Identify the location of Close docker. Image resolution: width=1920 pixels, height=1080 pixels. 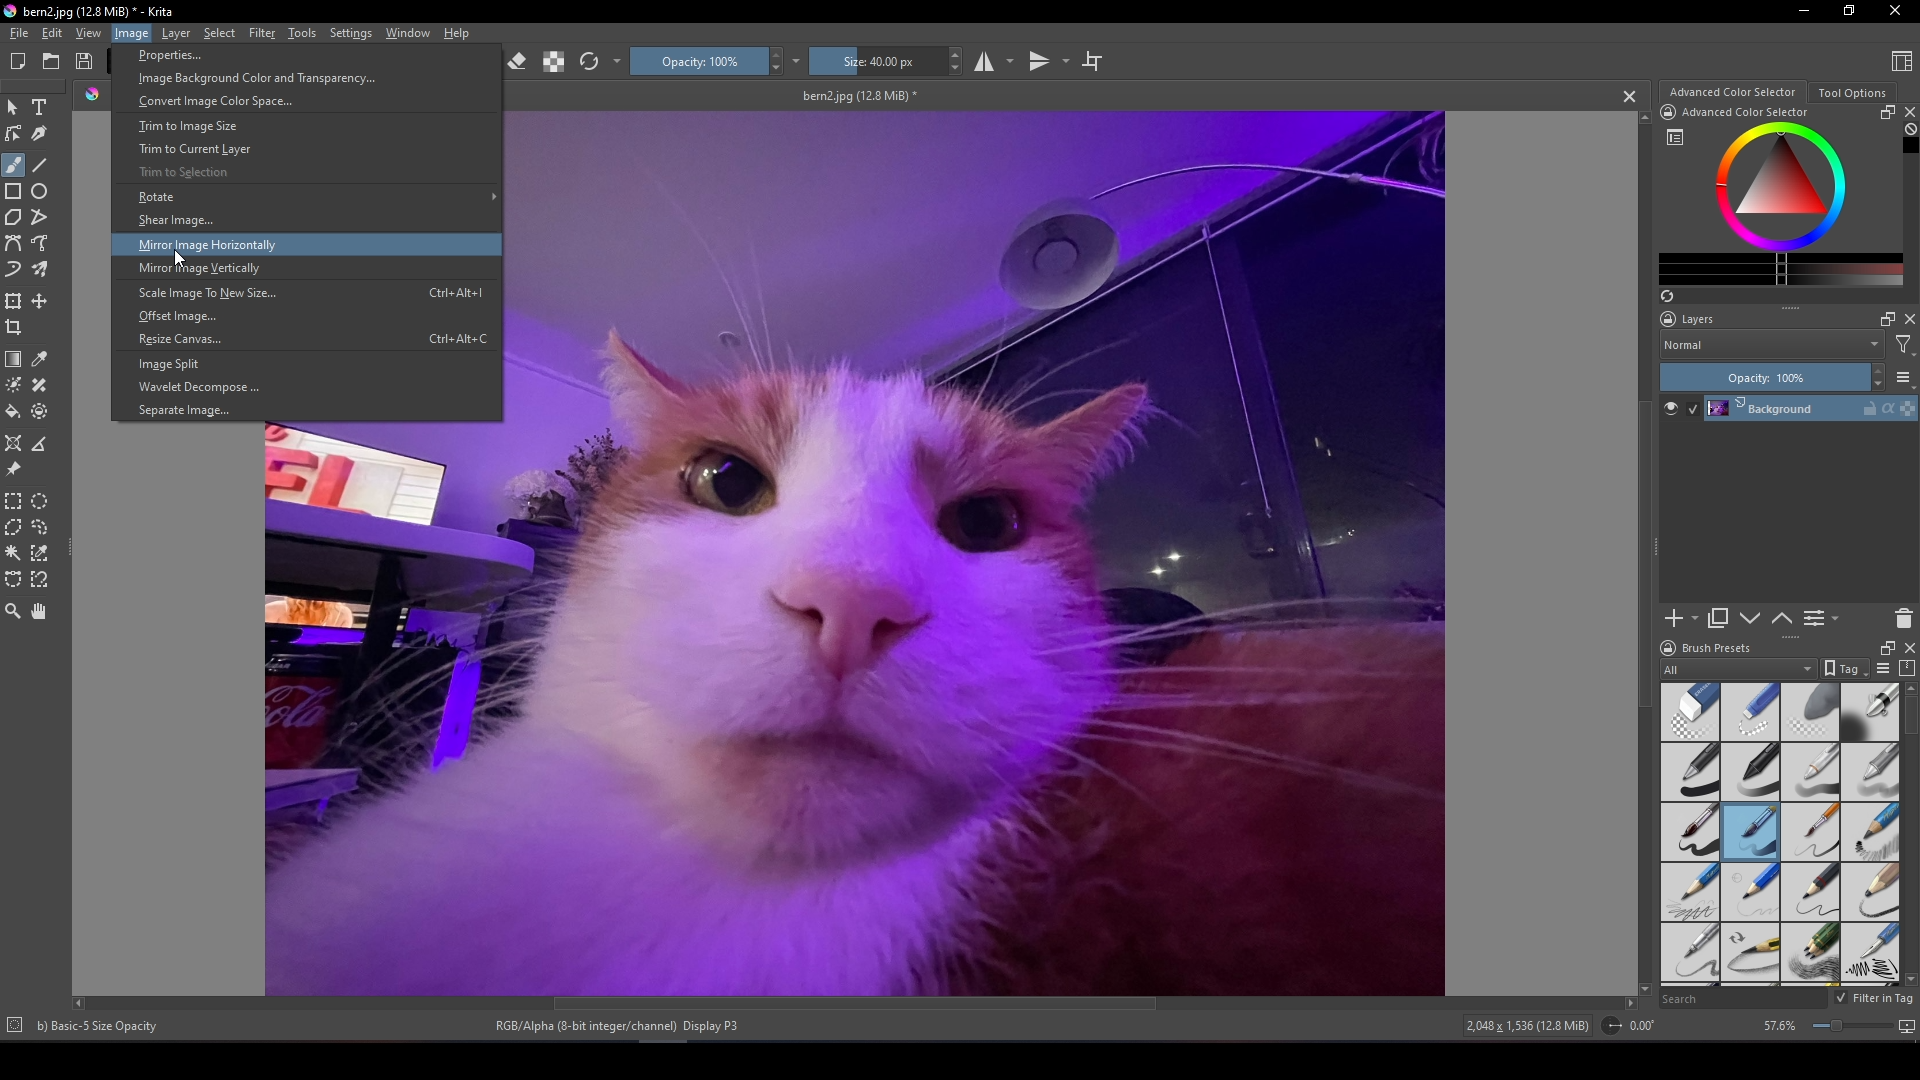
(1911, 112).